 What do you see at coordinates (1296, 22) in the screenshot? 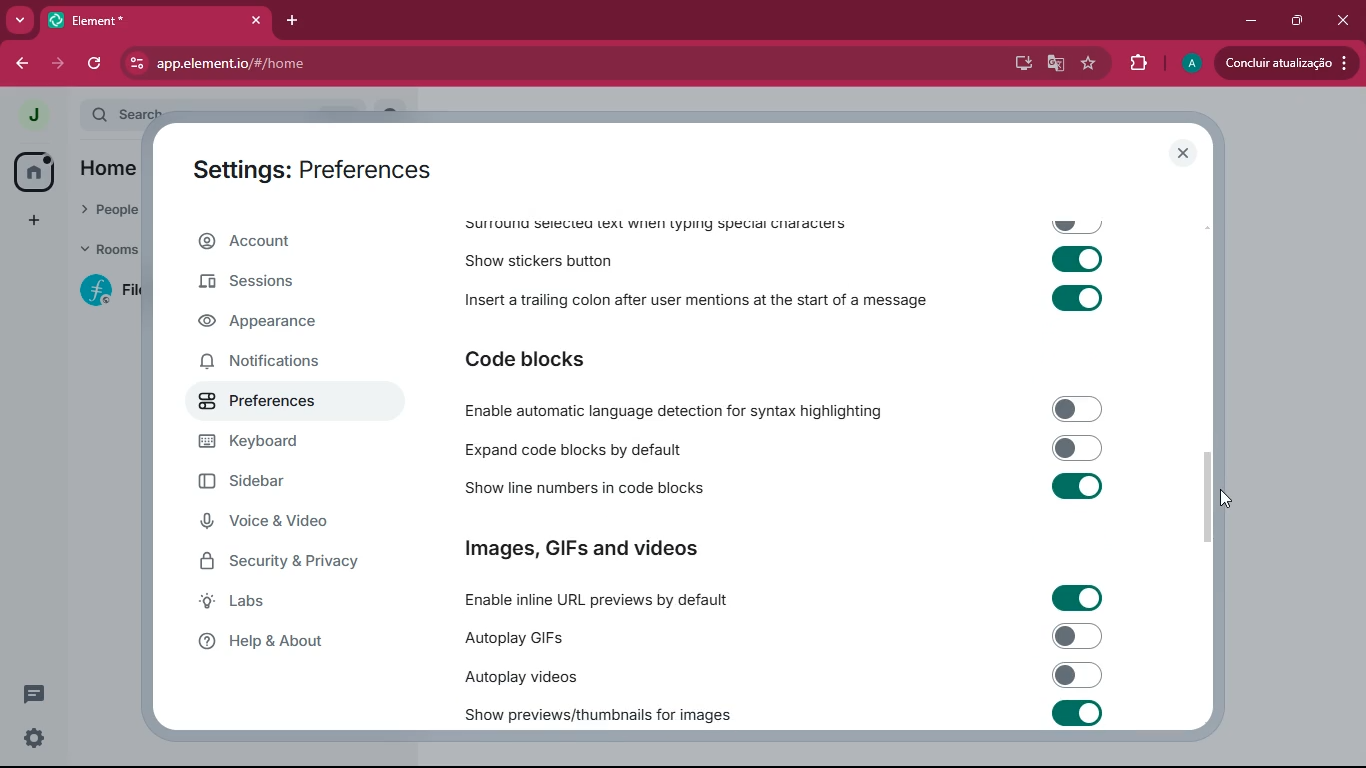
I see `maximize` at bounding box center [1296, 22].